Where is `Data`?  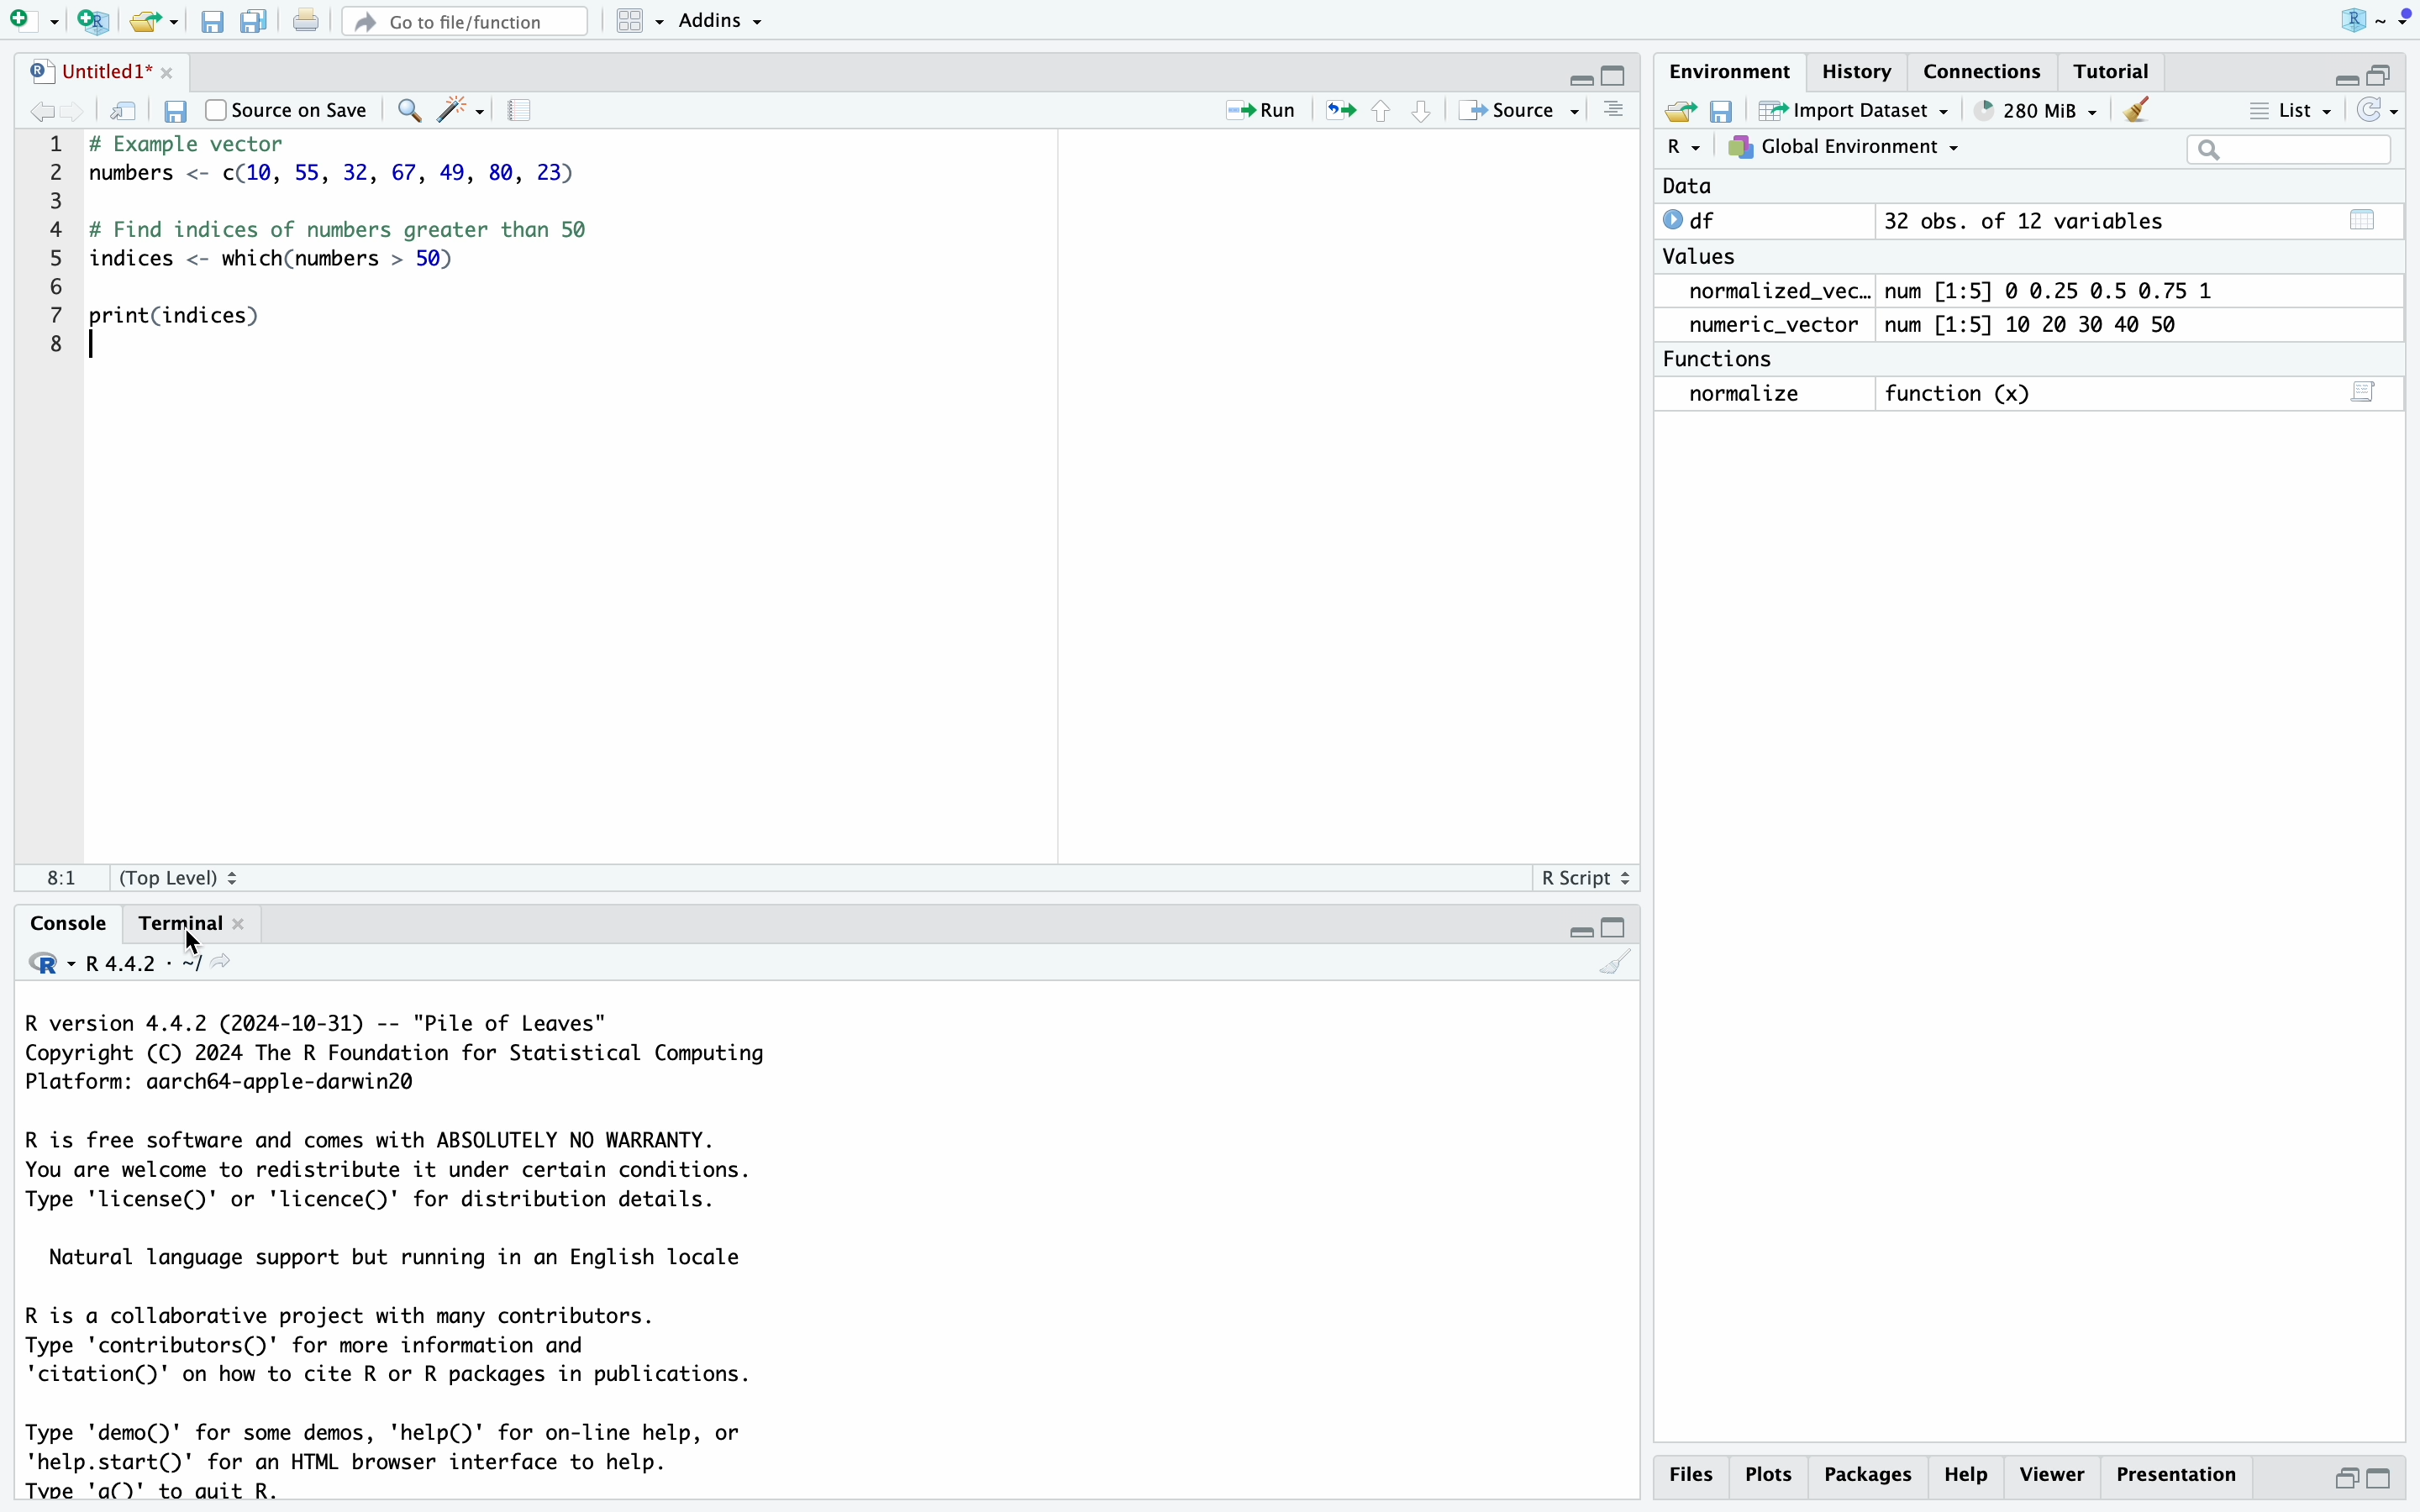 Data is located at coordinates (1687, 187).